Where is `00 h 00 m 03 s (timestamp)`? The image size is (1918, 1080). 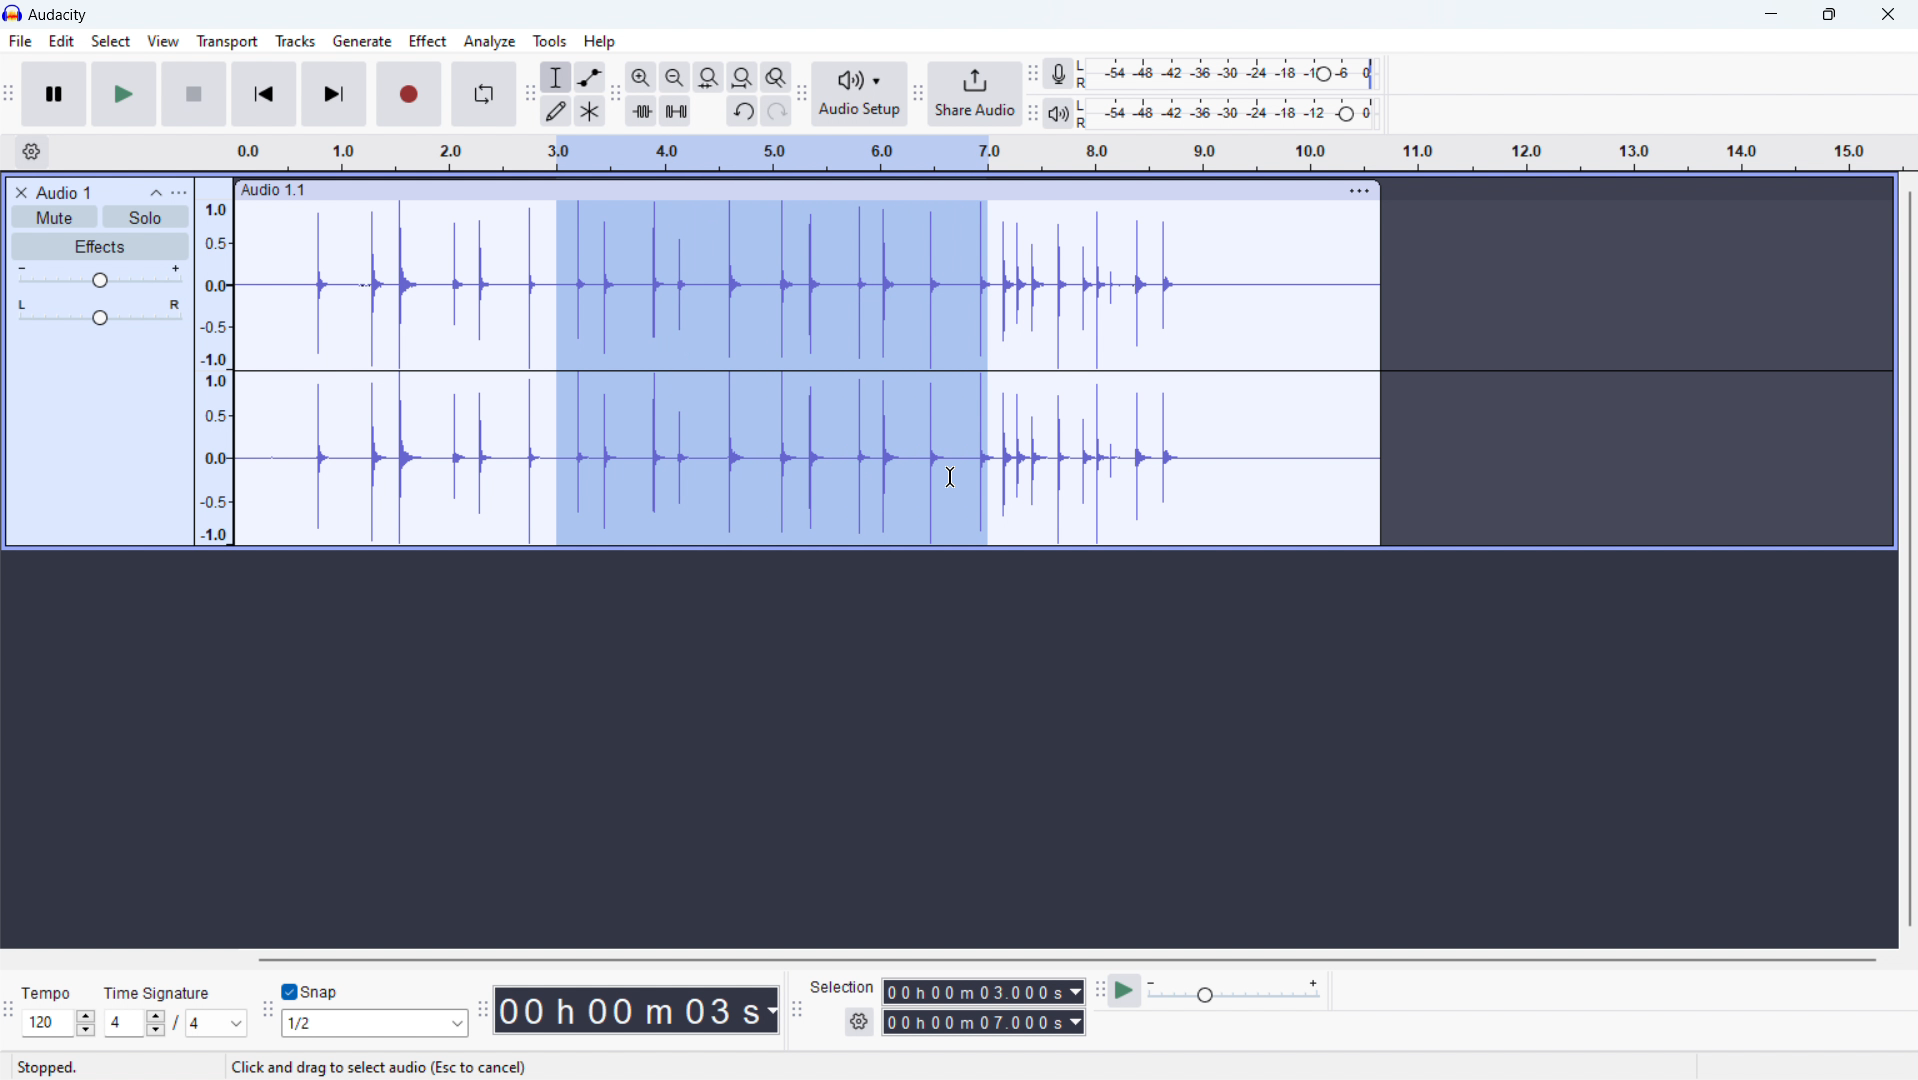
00 h 00 m 03 s (timestamp) is located at coordinates (638, 1012).